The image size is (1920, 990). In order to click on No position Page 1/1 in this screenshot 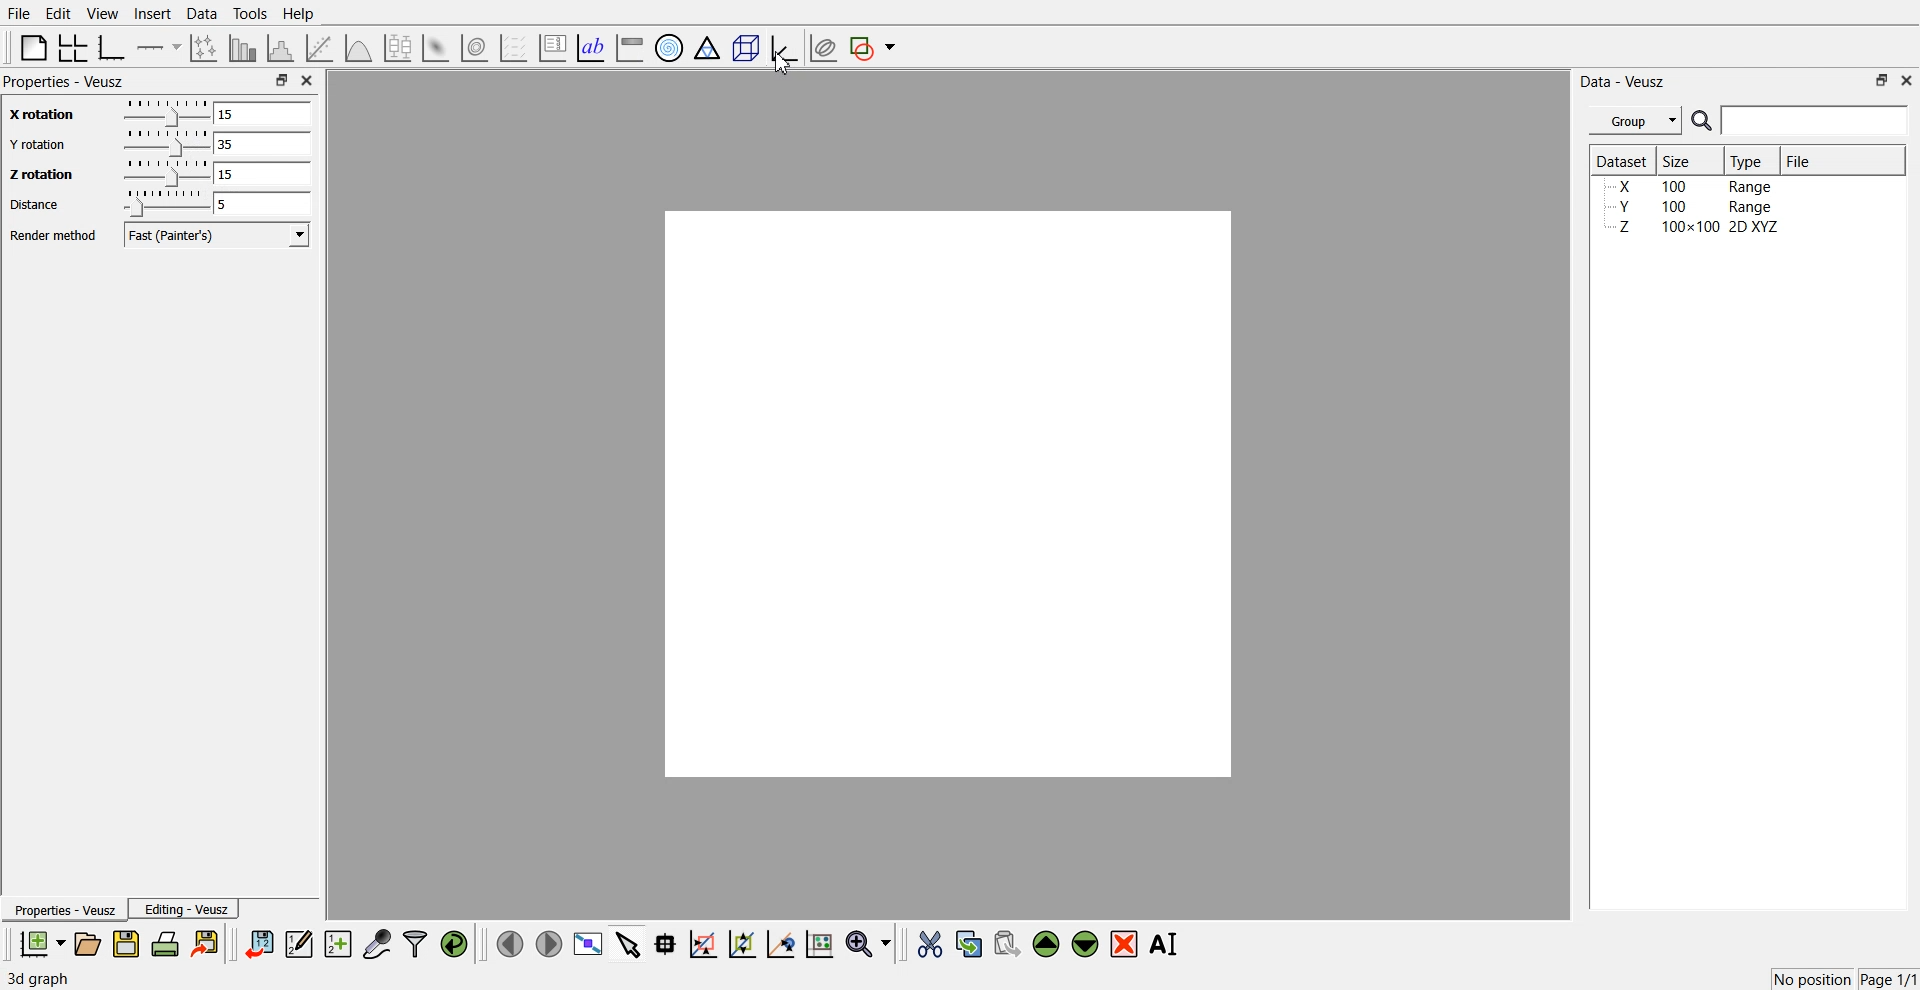, I will do `click(1844, 979)`.